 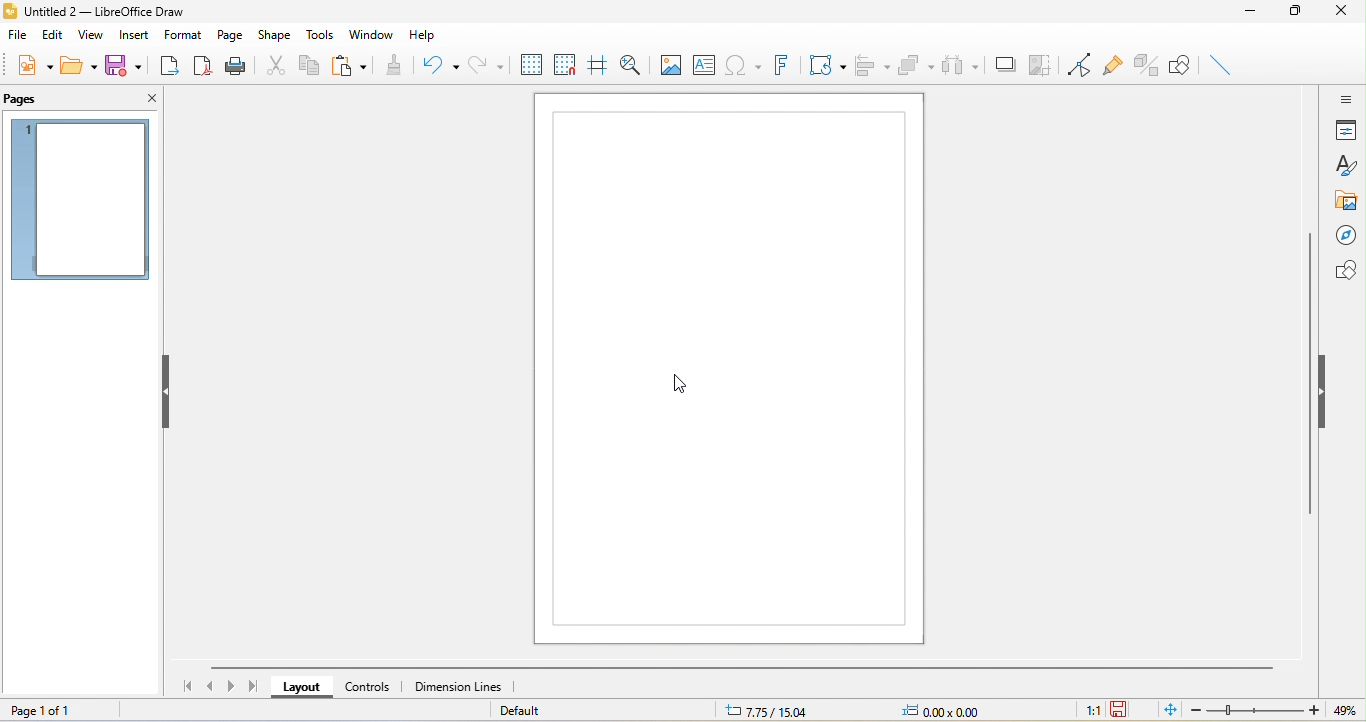 I want to click on format, so click(x=185, y=35).